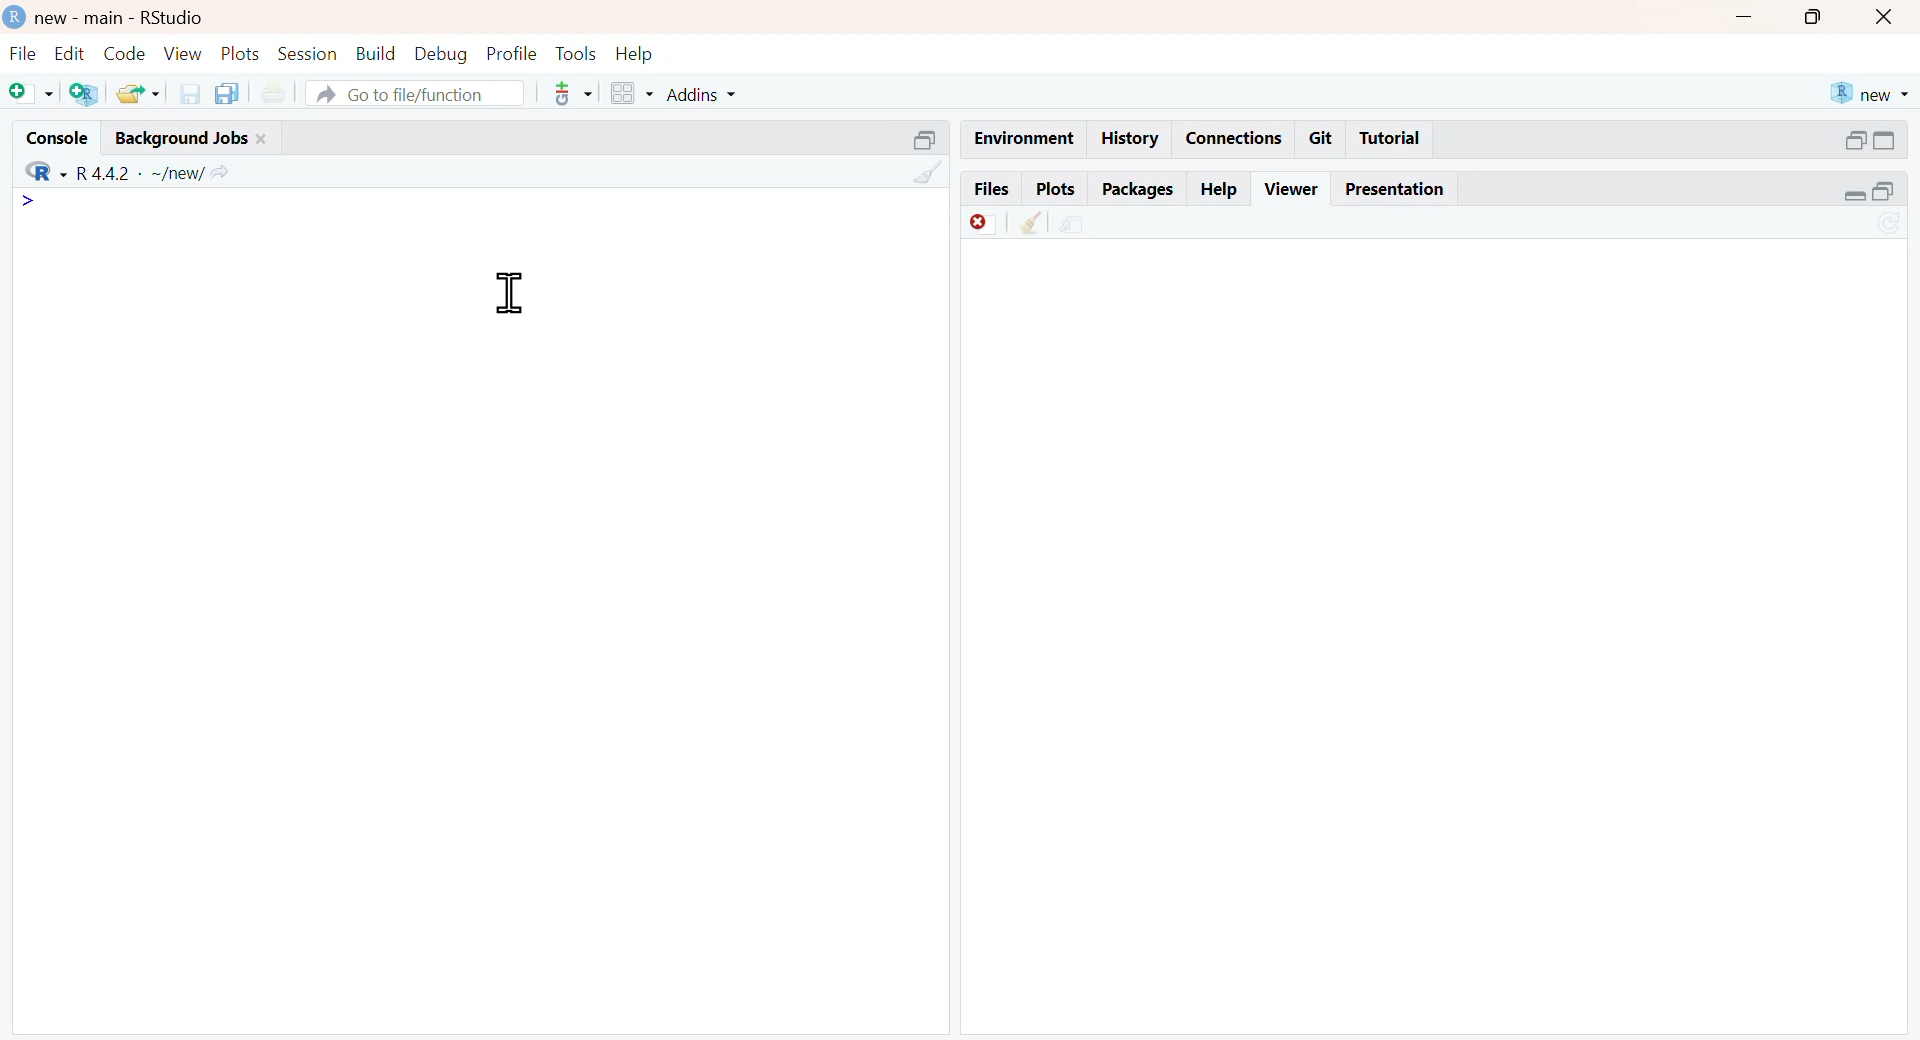 This screenshot has height=1040, width=1920. I want to click on A Go to file/function, so click(413, 94).